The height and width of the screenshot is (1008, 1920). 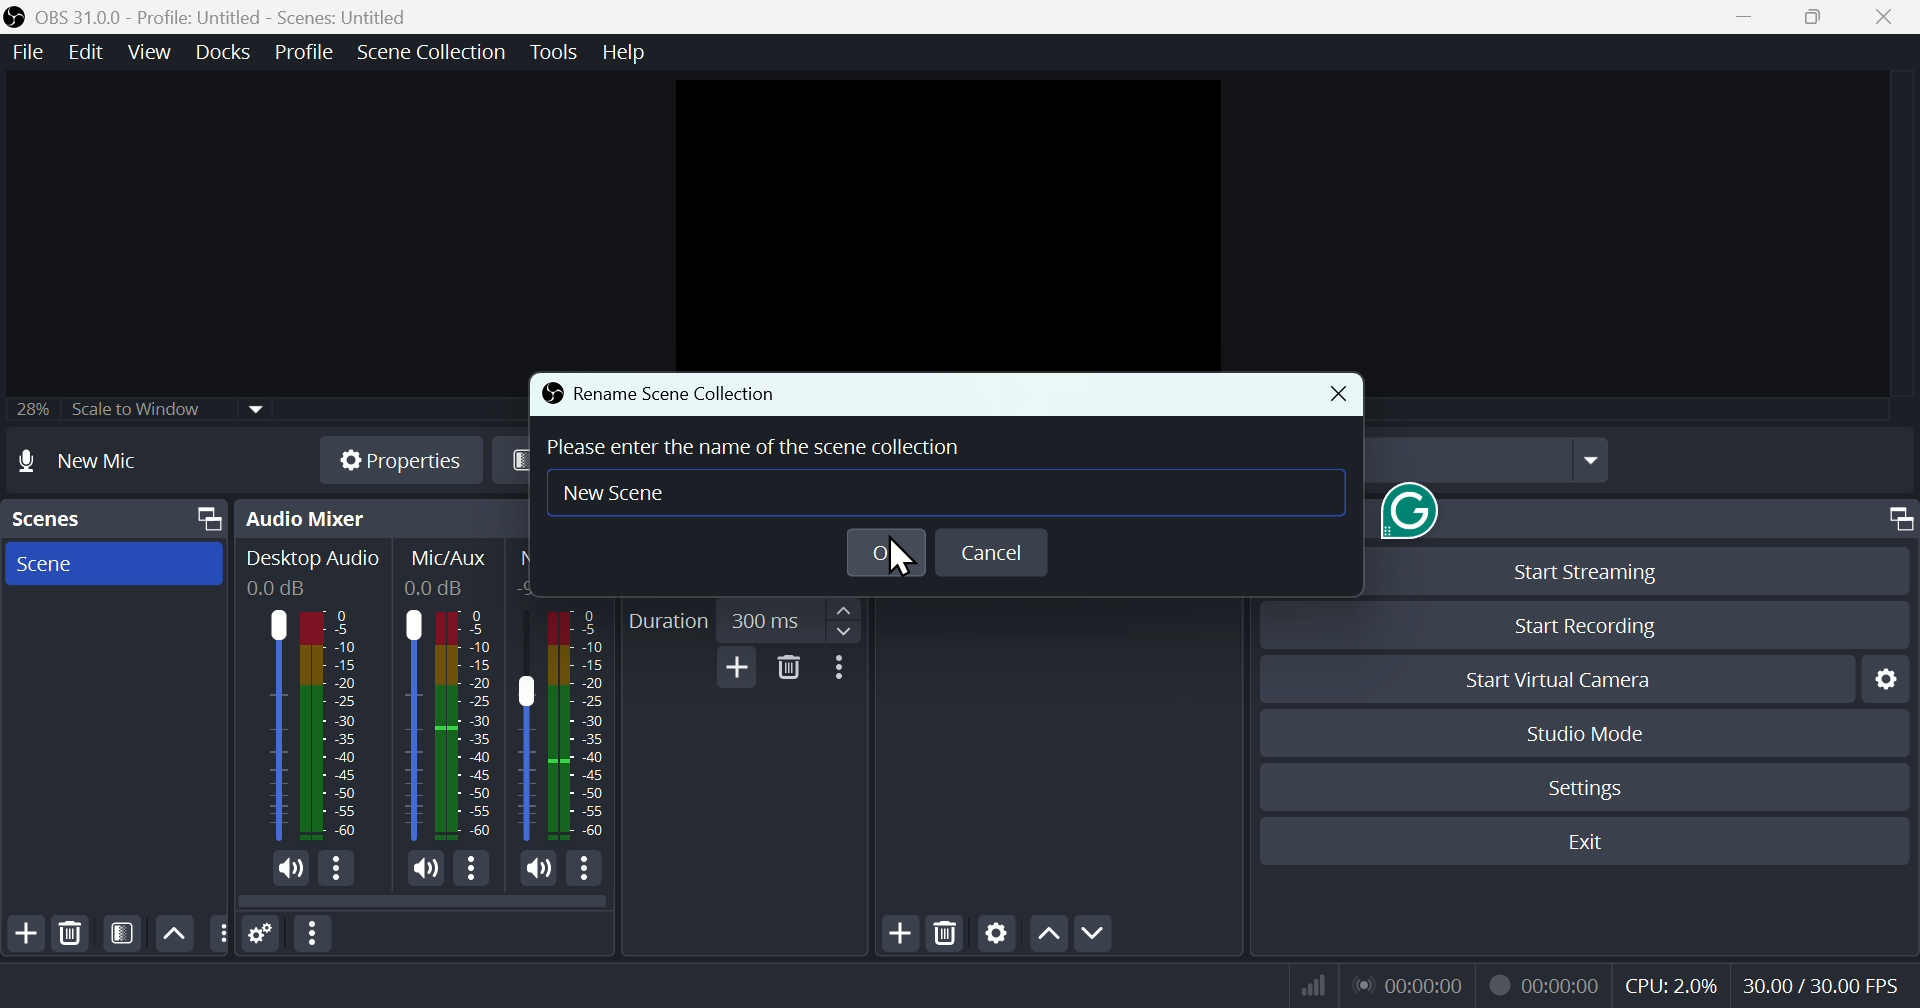 What do you see at coordinates (555, 56) in the screenshot?
I see `Tools` at bounding box center [555, 56].